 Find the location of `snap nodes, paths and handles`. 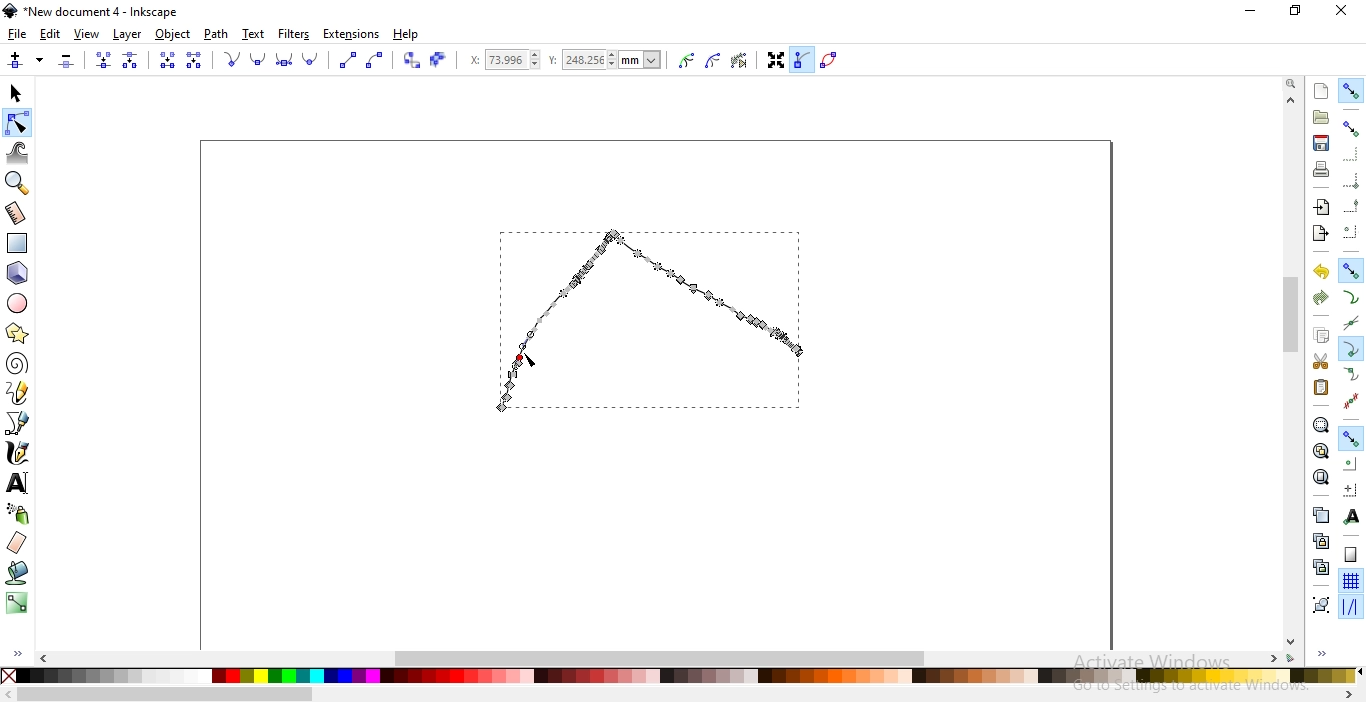

snap nodes, paths and handles is located at coordinates (1349, 269).